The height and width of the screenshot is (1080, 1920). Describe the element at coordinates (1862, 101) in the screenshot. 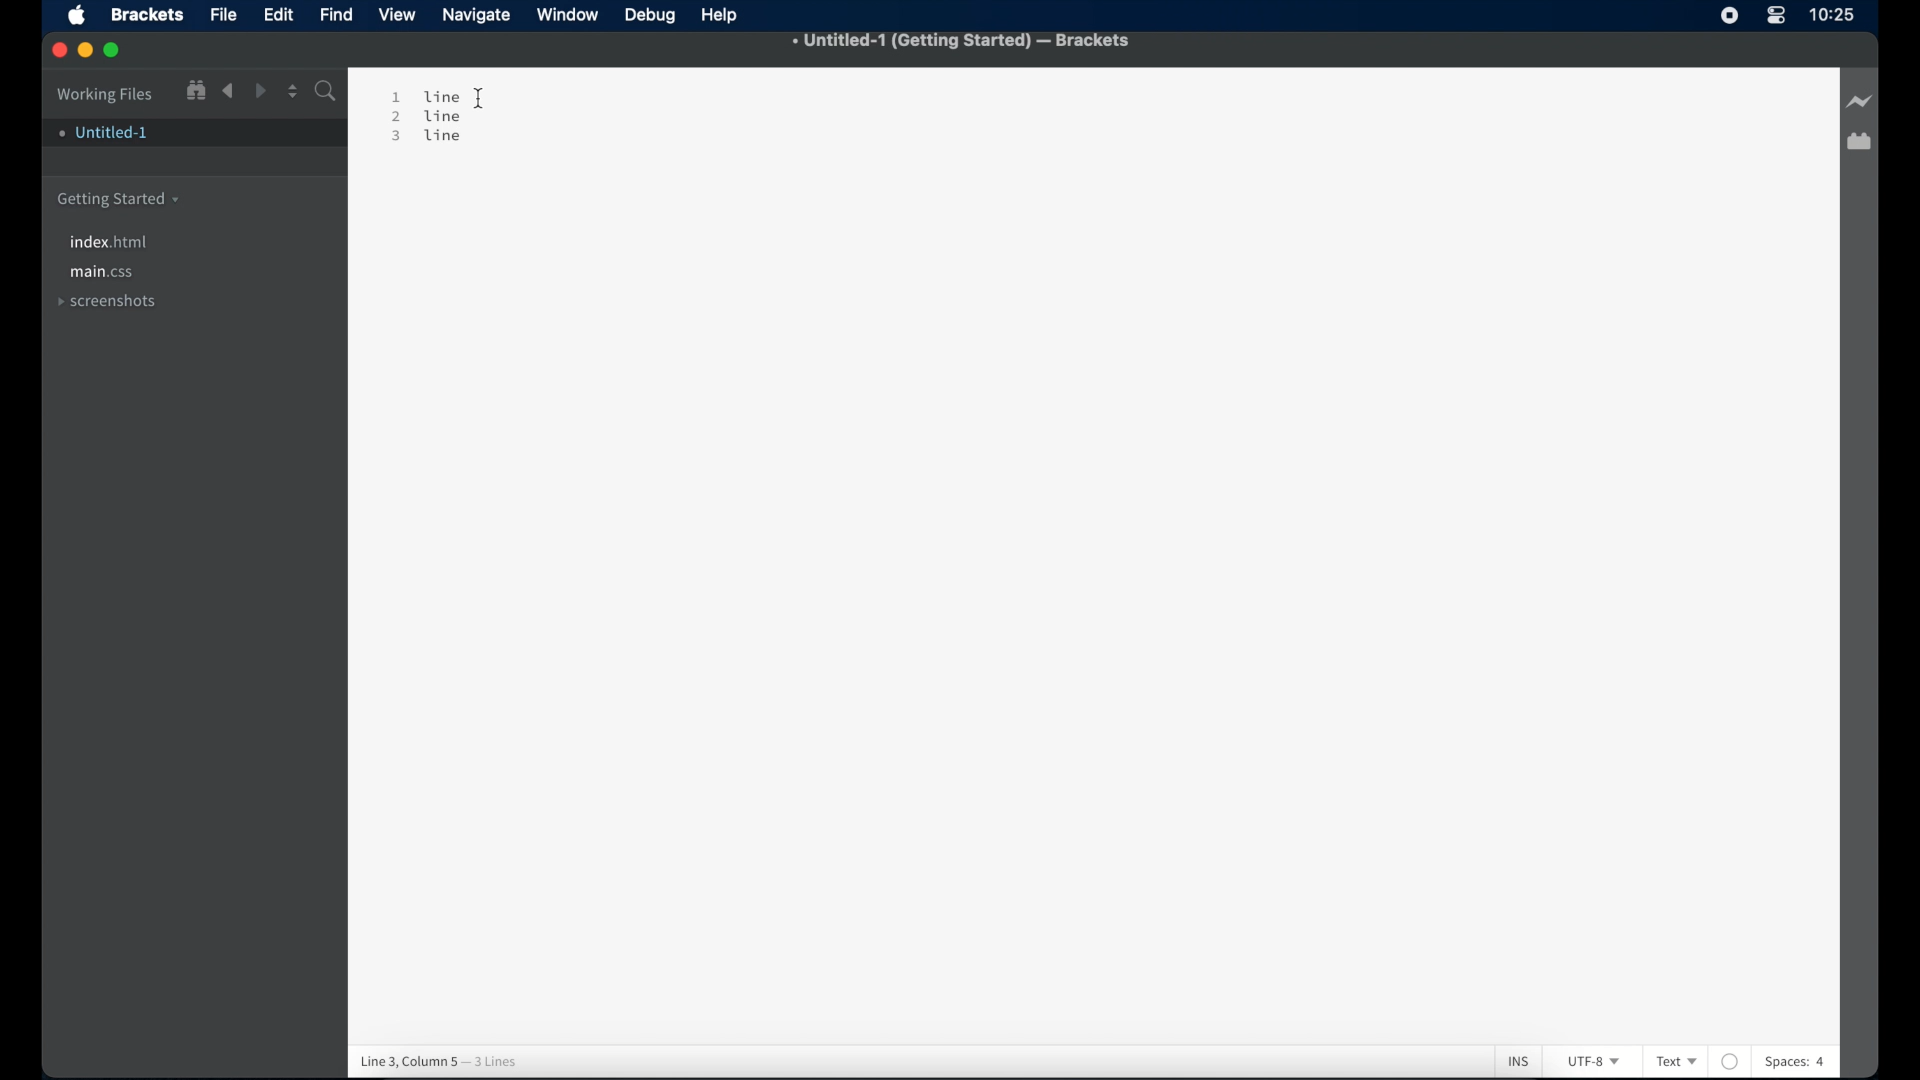

I see `live preview` at that location.